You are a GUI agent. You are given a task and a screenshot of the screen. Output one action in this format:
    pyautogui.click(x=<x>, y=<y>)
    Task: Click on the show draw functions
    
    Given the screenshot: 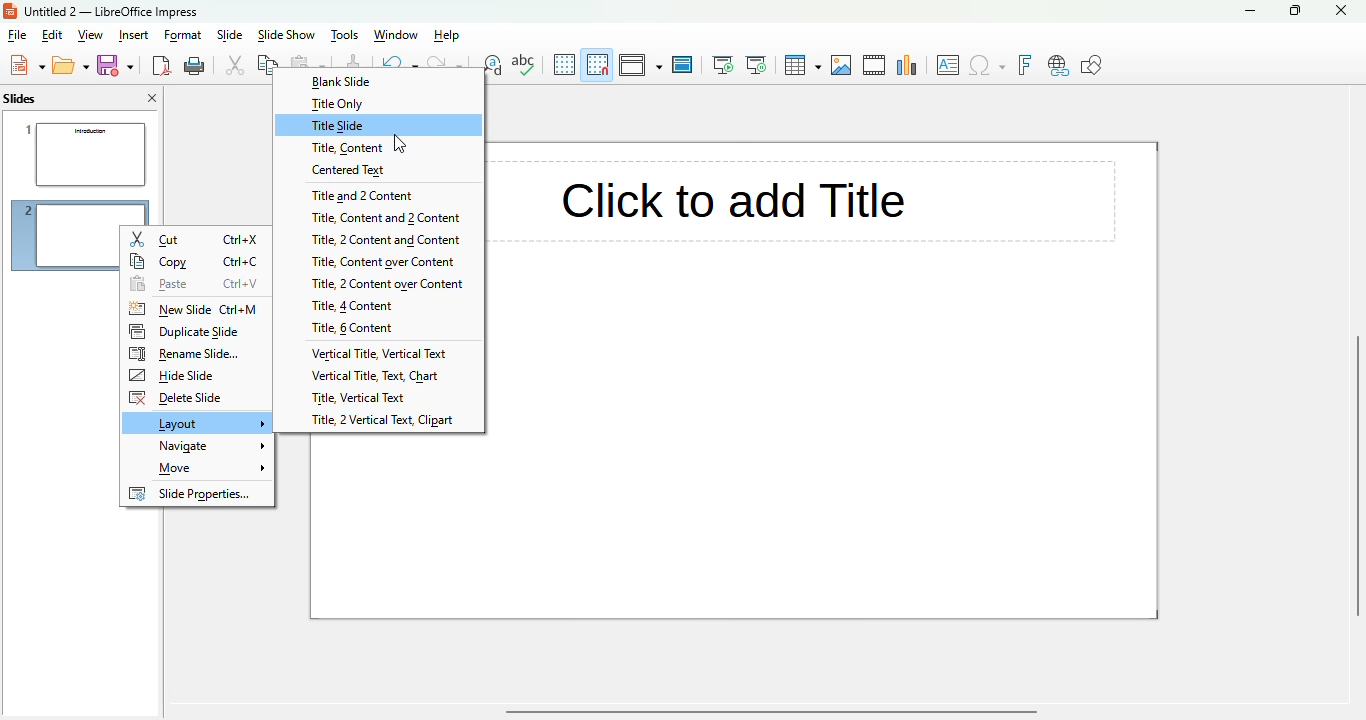 What is the action you would take?
    pyautogui.click(x=1091, y=64)
    